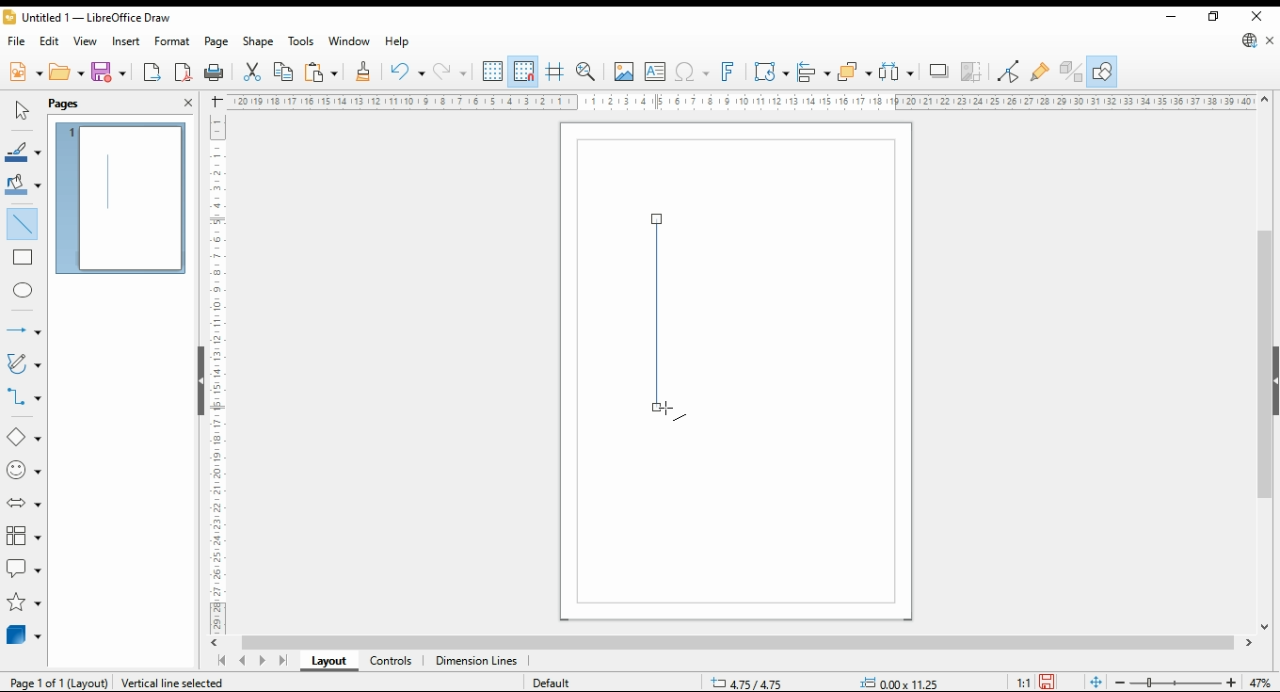  I want to click on insert, so click(126, 41).